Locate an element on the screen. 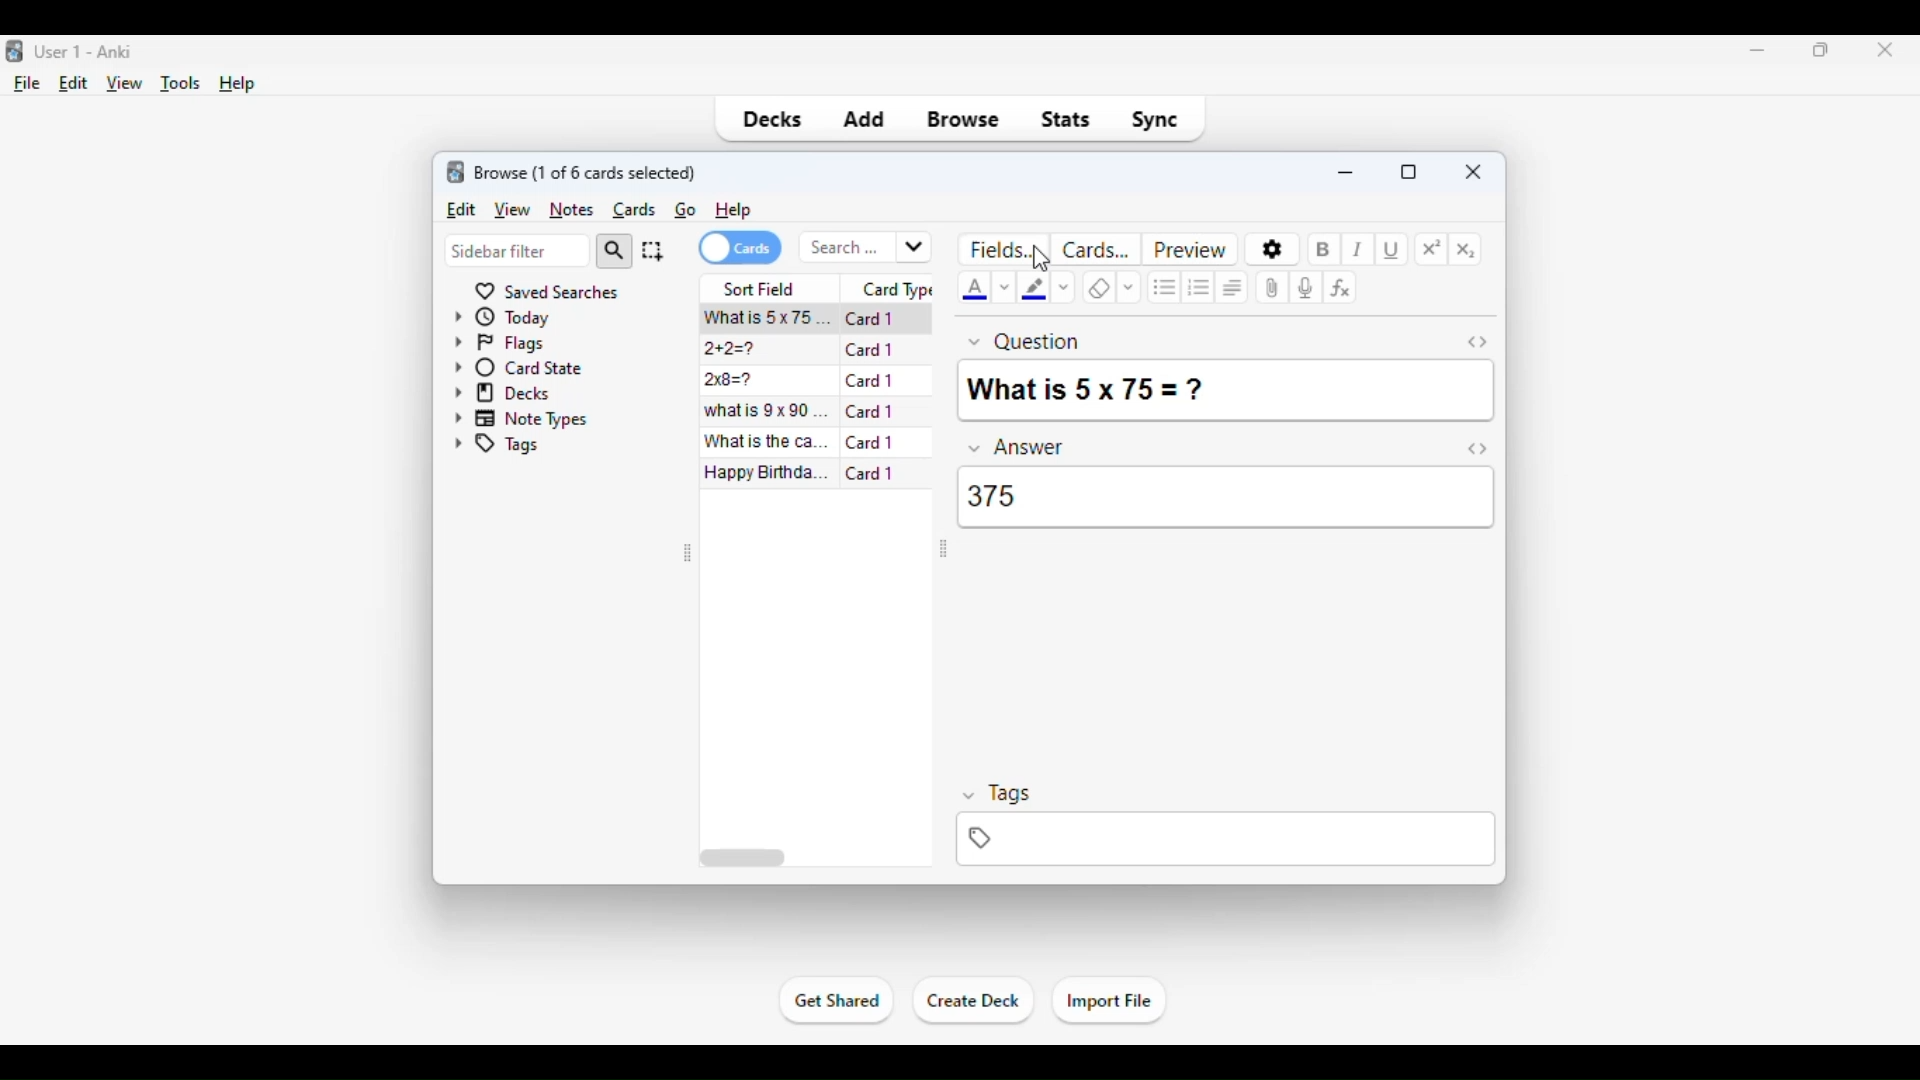 The height and width of the screenshot is (1080, 1920). underline is located at coordinates (1393, 251).